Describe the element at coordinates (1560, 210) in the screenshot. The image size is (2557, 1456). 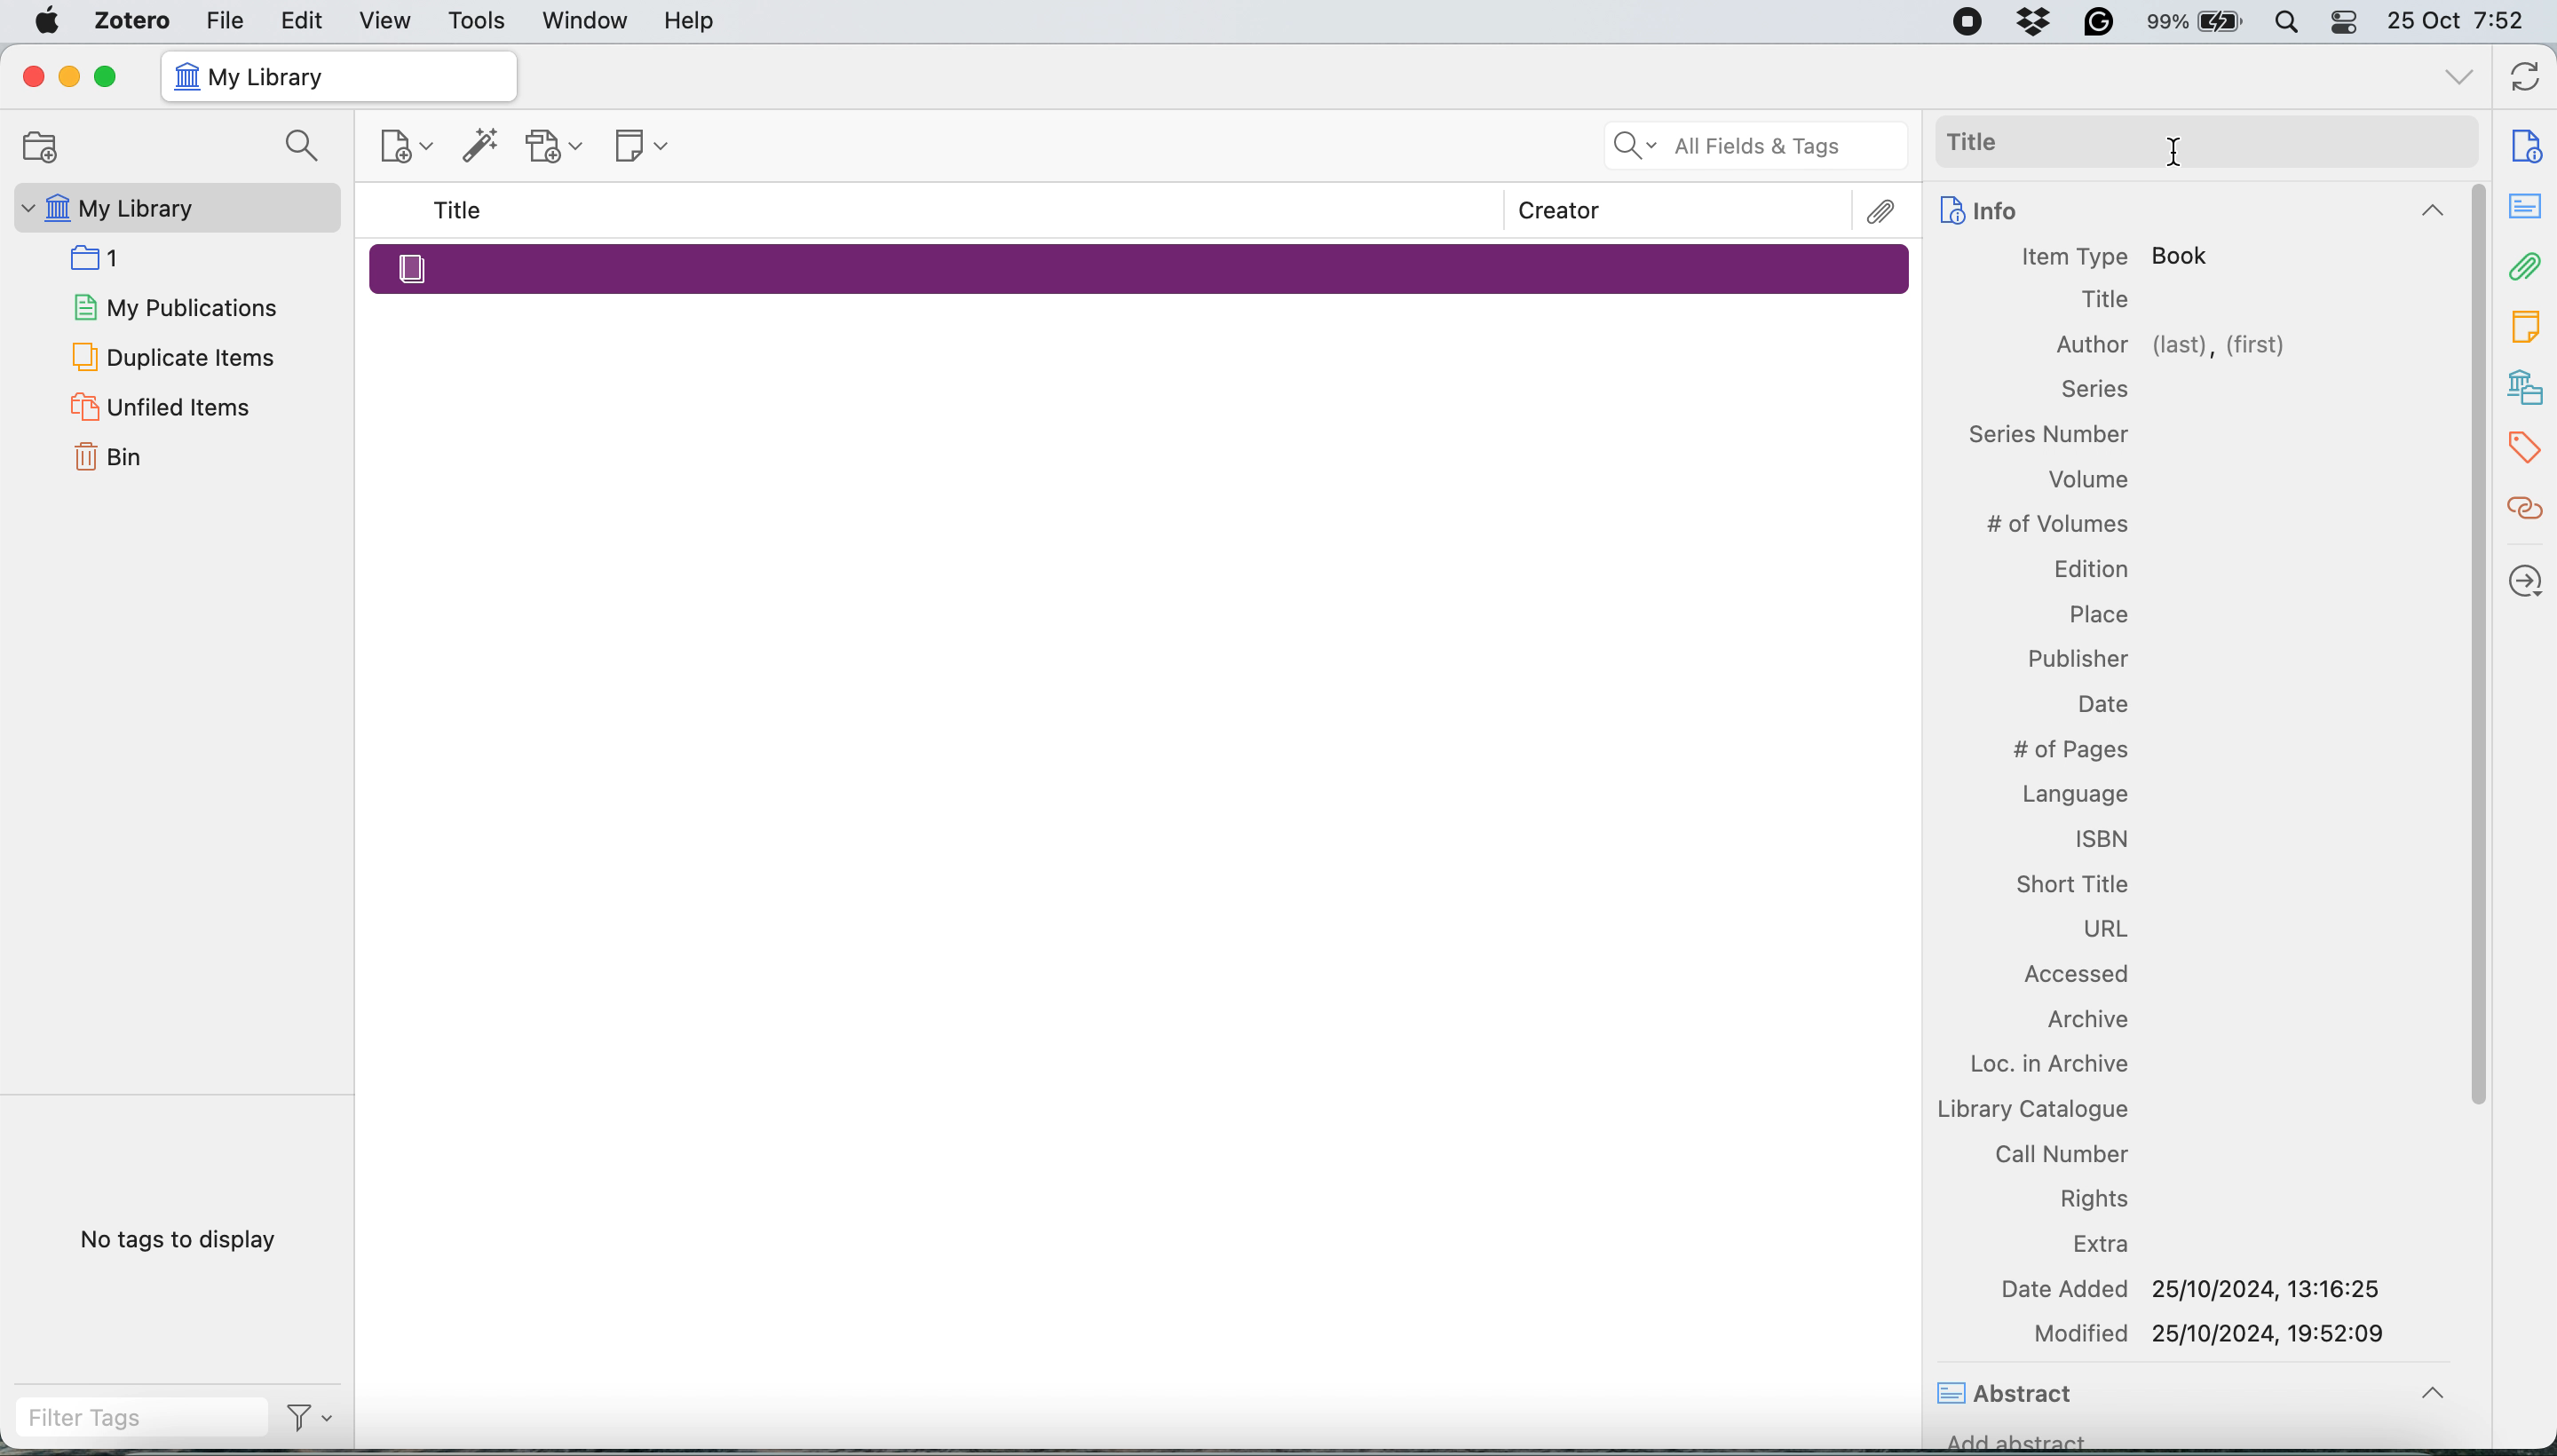
I see `Creator` at that location.